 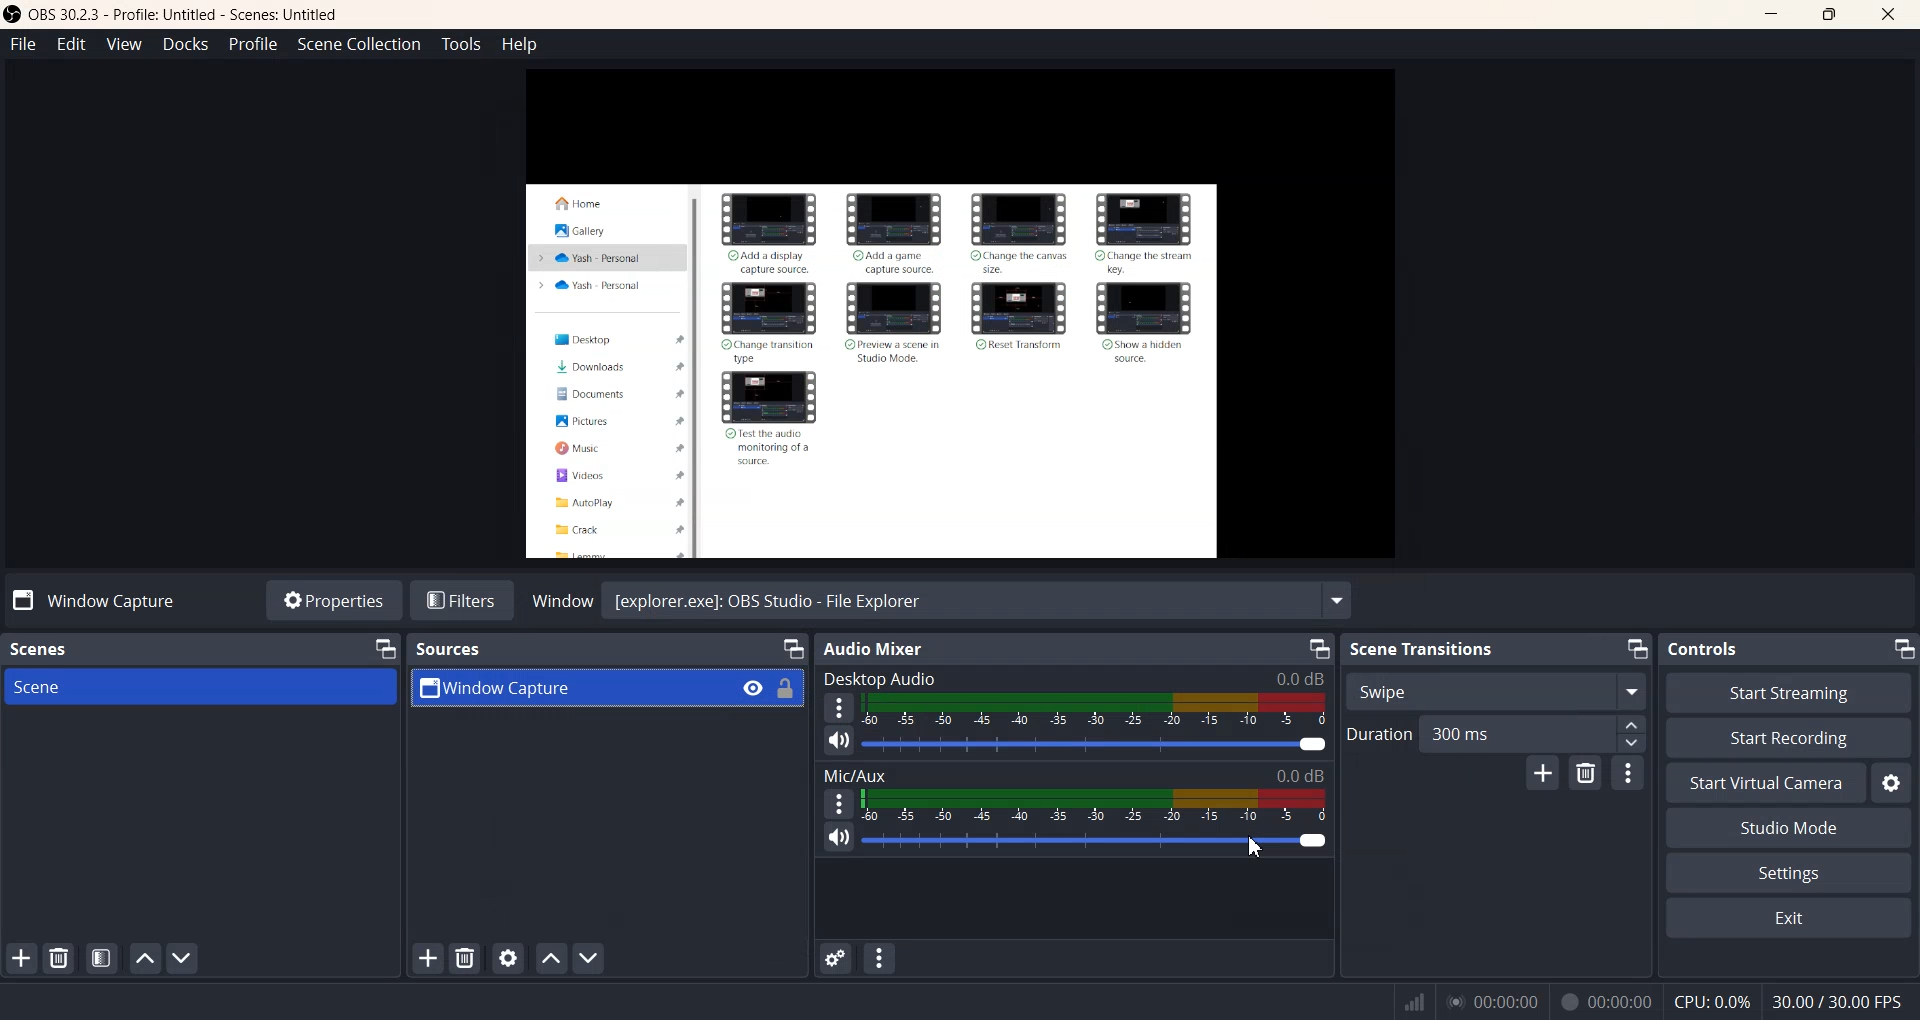 What do you see at coordinates (1585, 772) in the screenshot?
I see `Remove configuration transition` at bounding box center [1585, 772].